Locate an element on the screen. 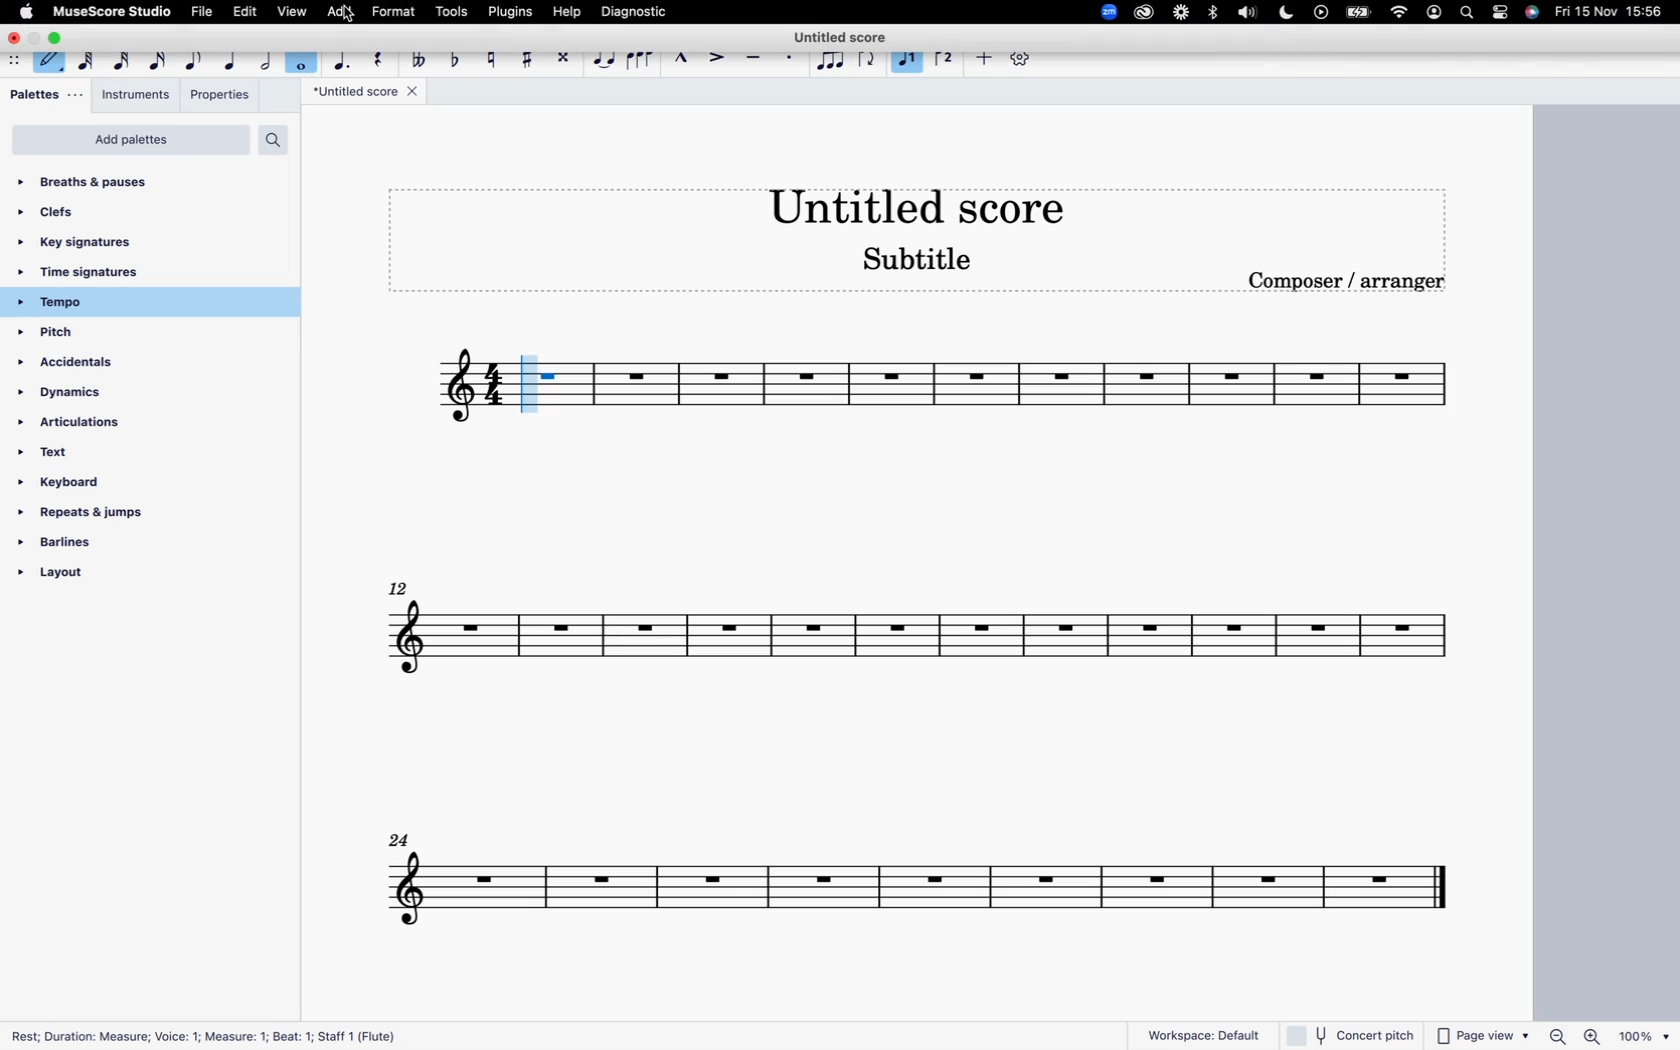 Image resolution: width=1680 pixels, height=1050 pixels. toggle sharp is located at coordinates (526, 57).